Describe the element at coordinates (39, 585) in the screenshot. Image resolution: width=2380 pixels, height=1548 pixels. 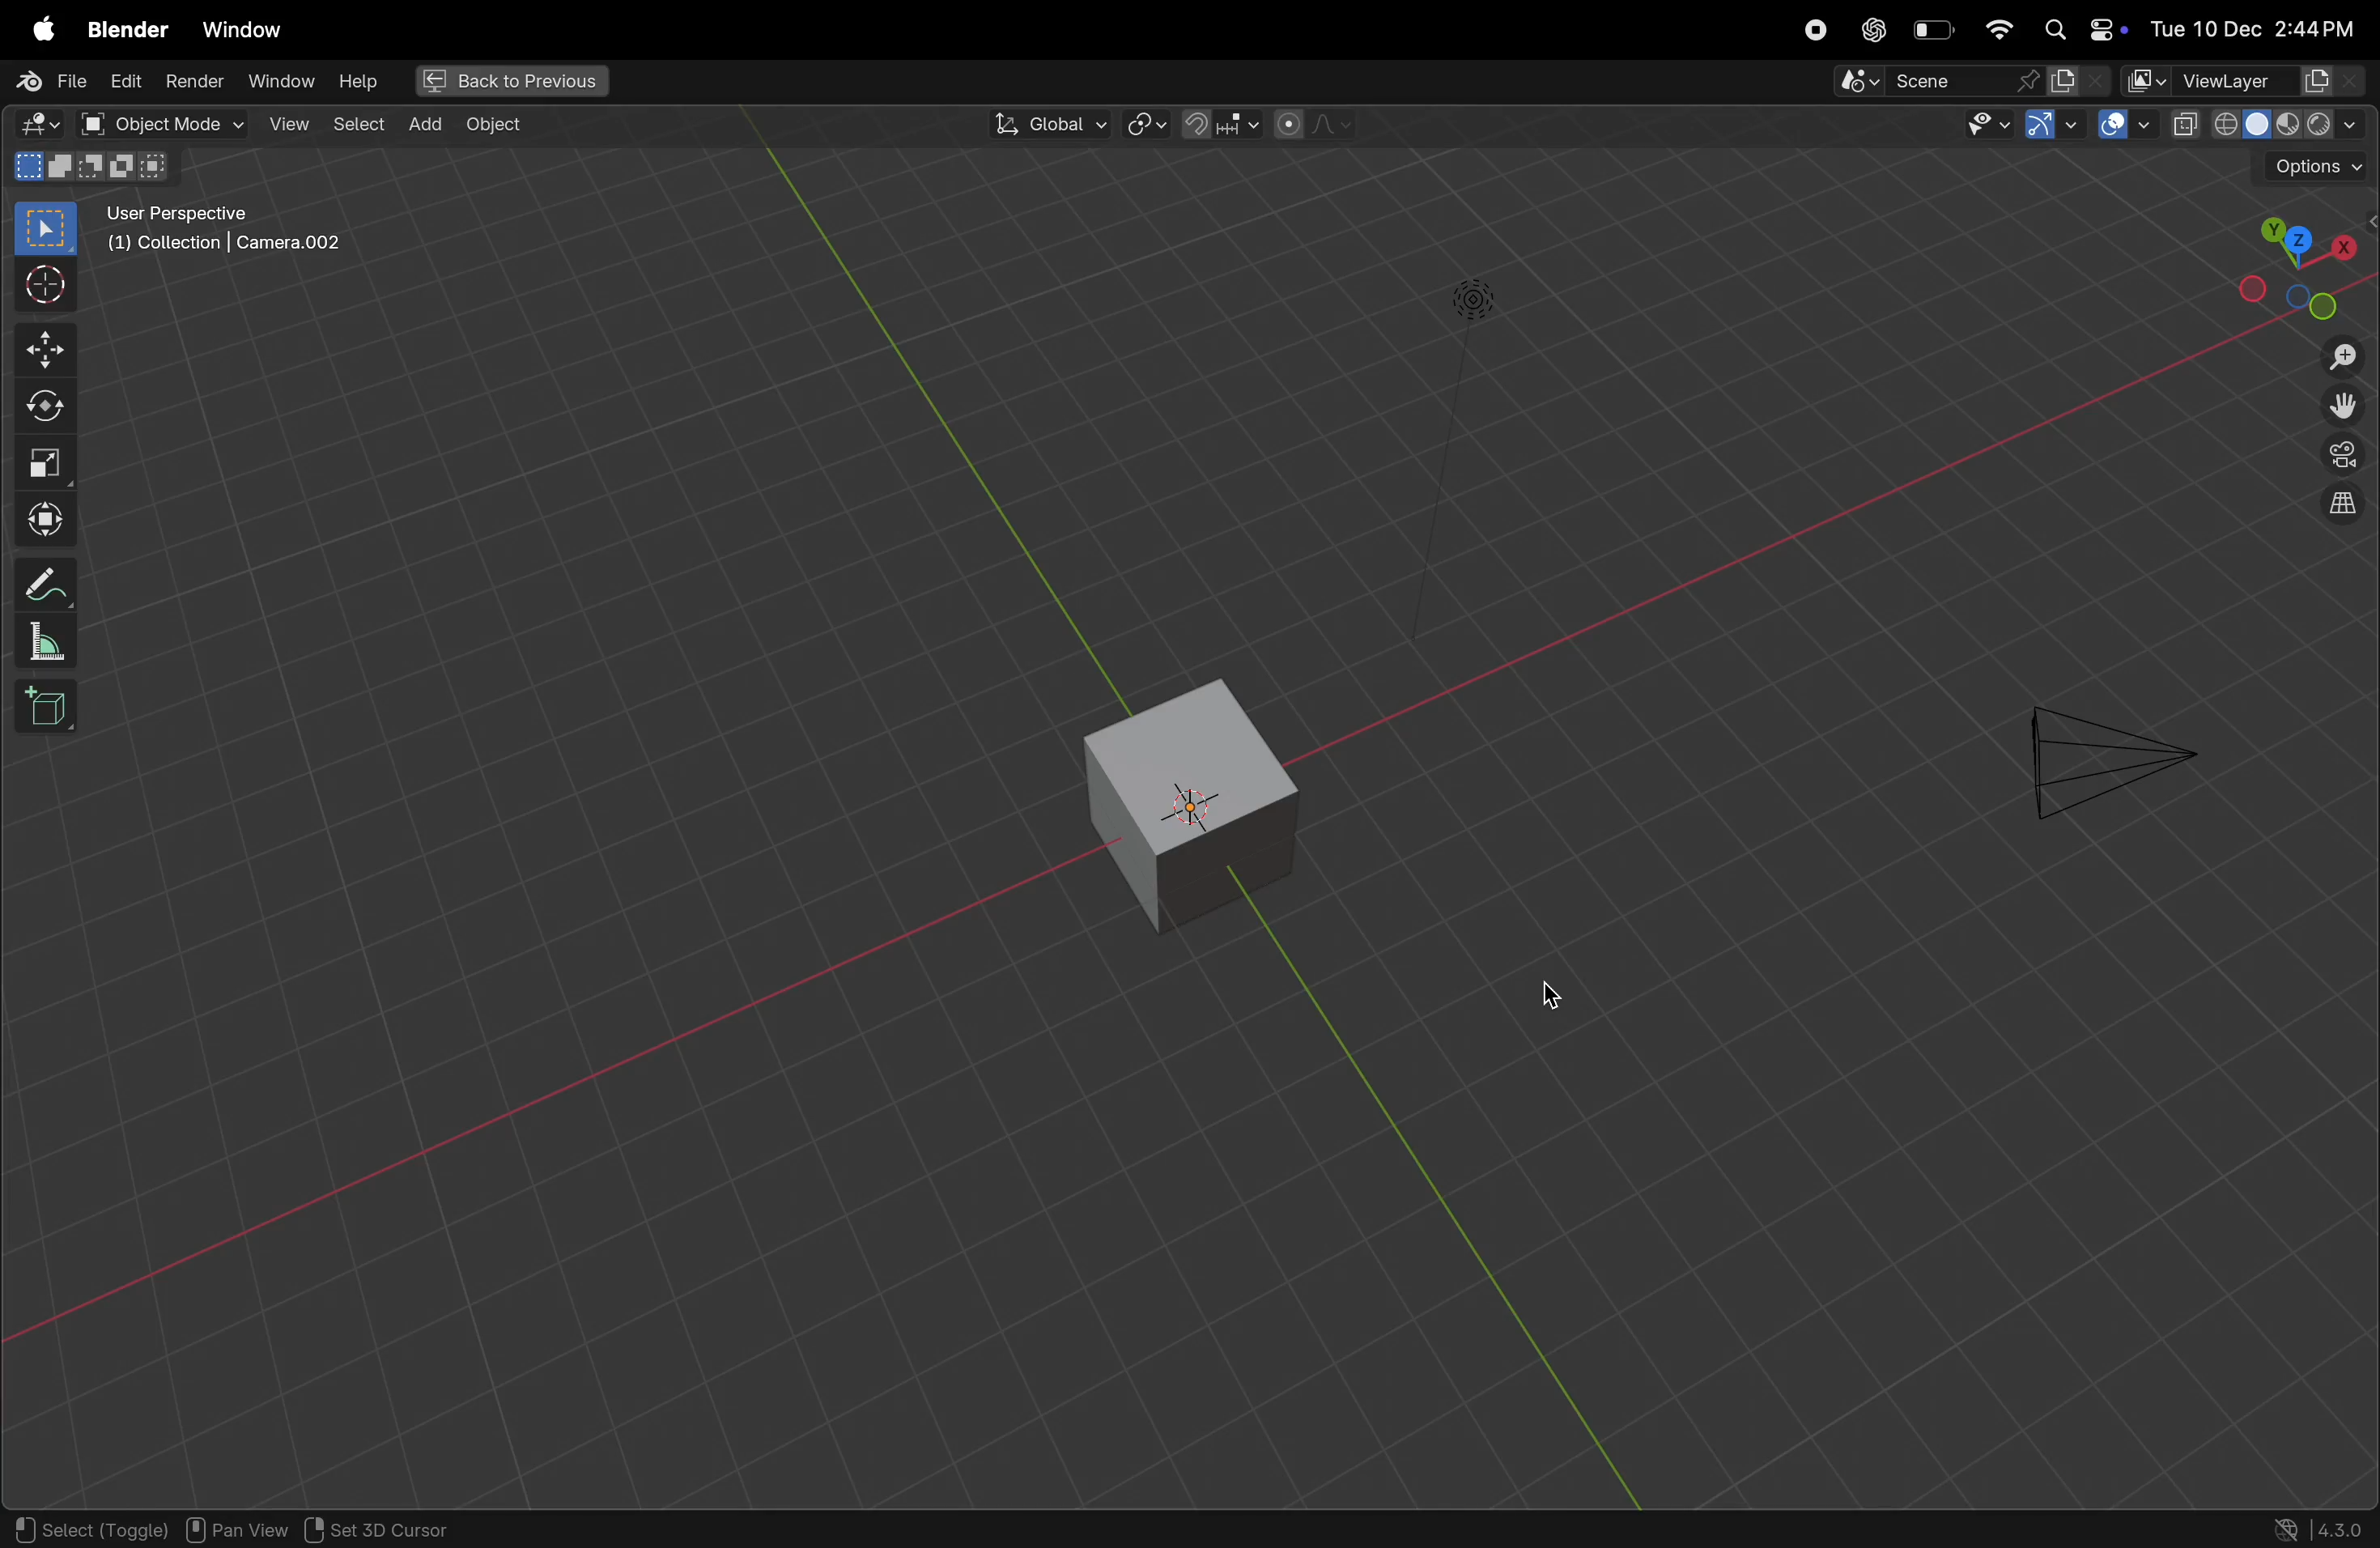
I see `pencil` at that location.